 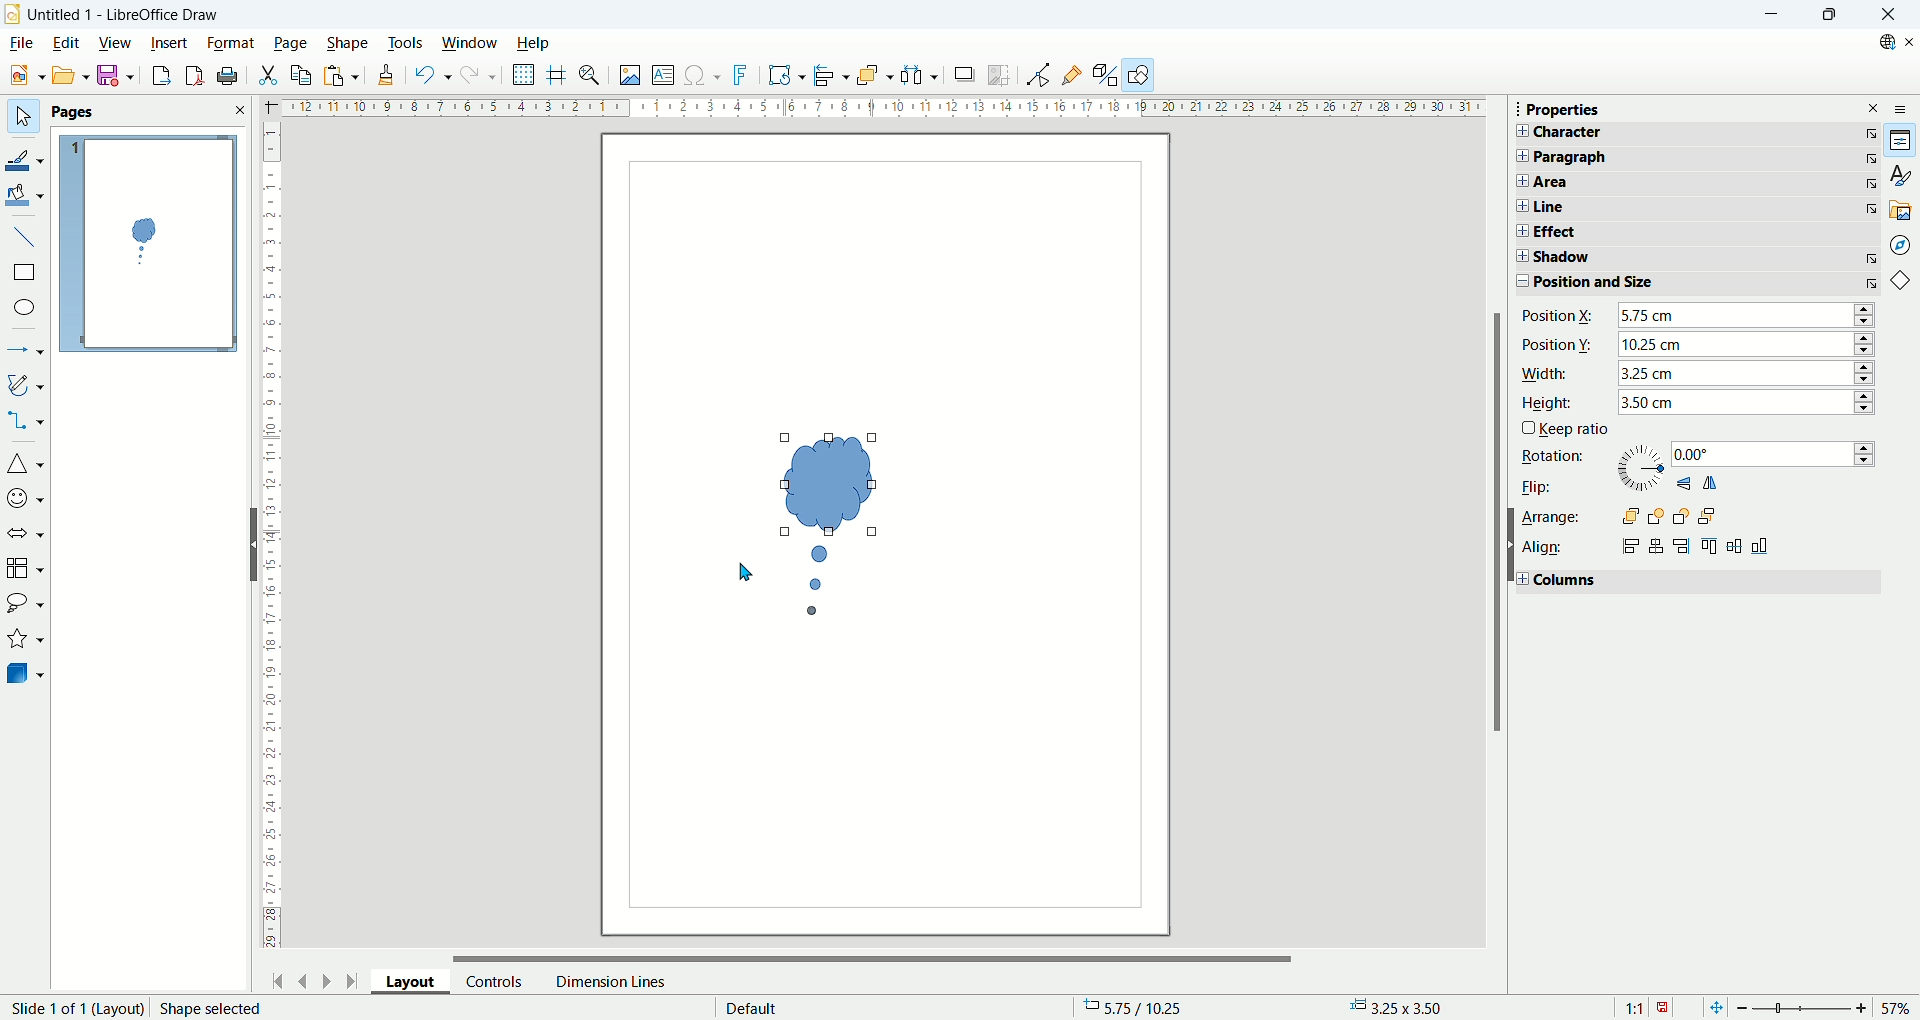 I want to click on Top, so click(x=1712, y=545).